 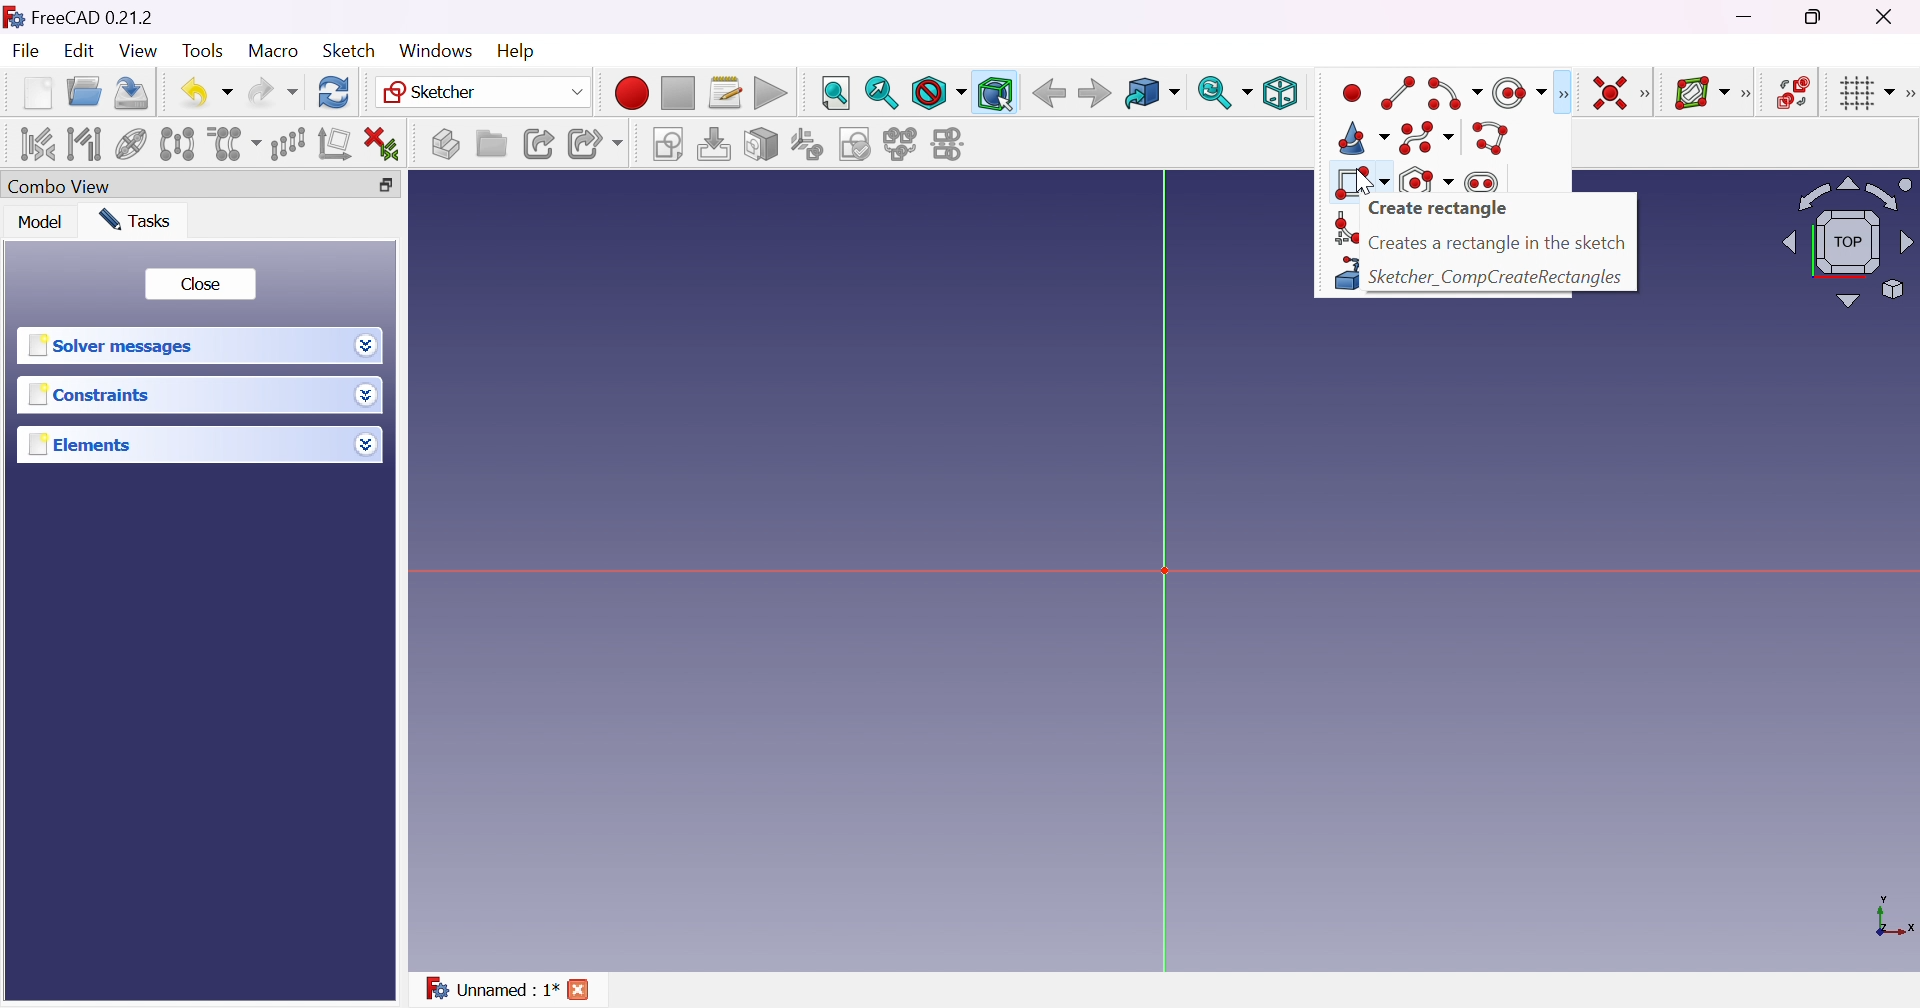 I want to click on Create conic, so click(x=1365, y=136).